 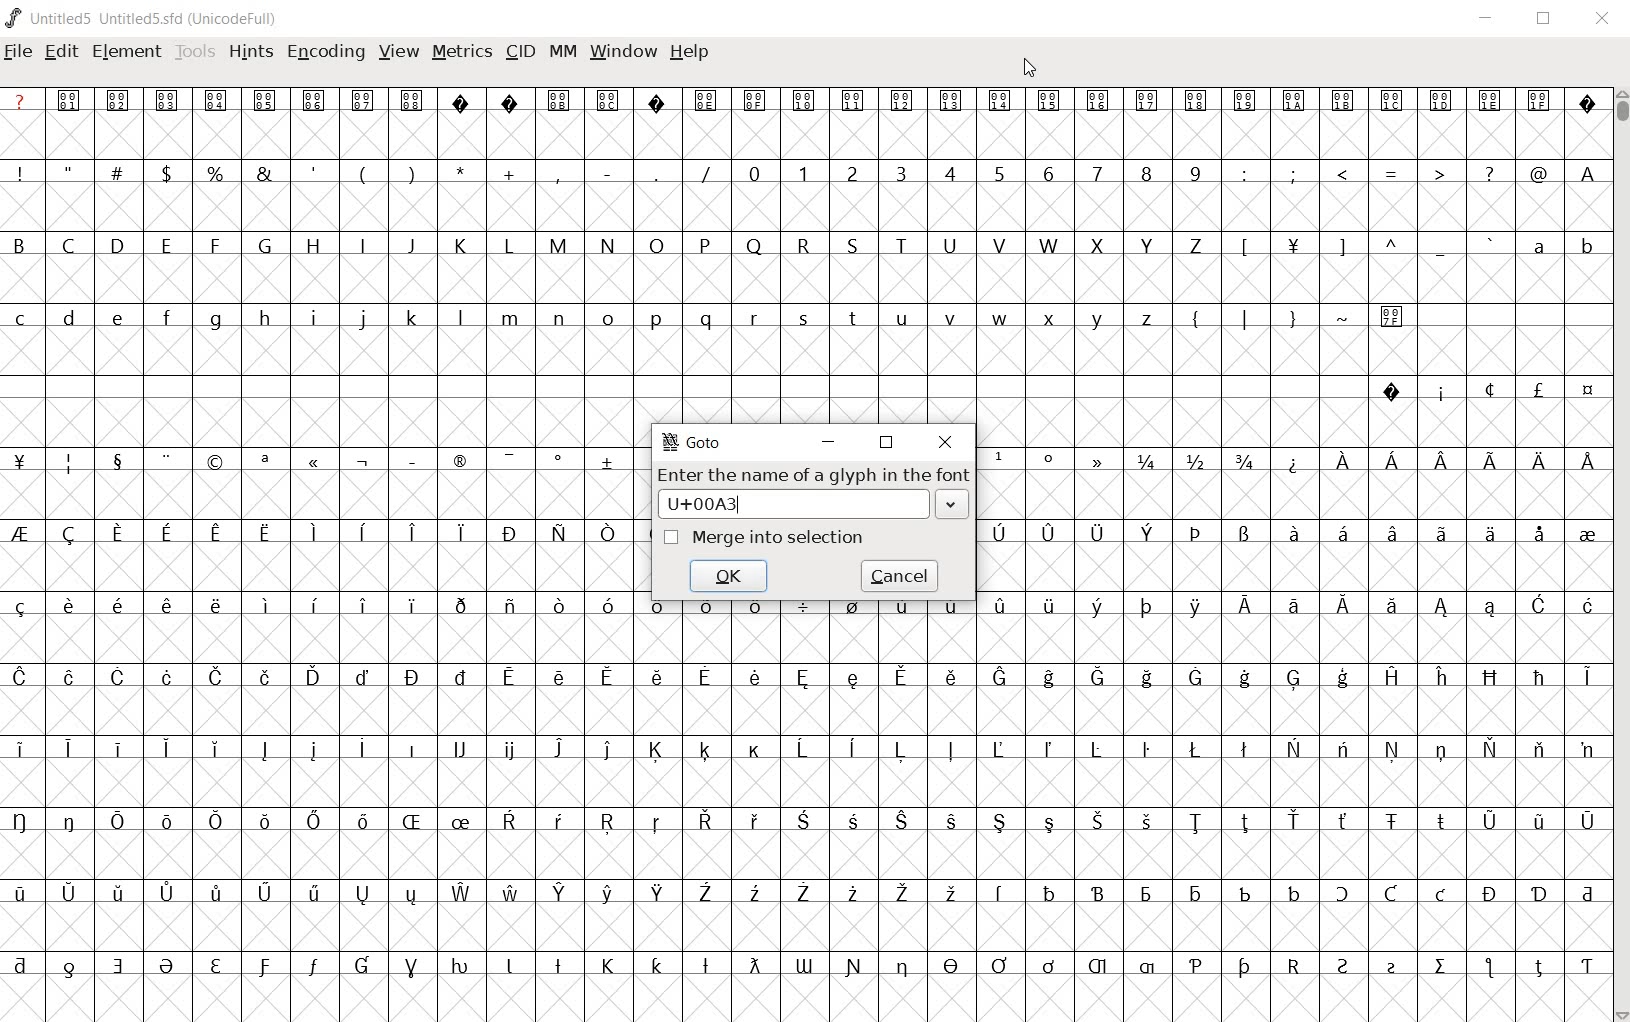 What do you see at coordinates (1345, 460) in the screenshot?
I see `Symbol` at bounding box center [1345, 460].